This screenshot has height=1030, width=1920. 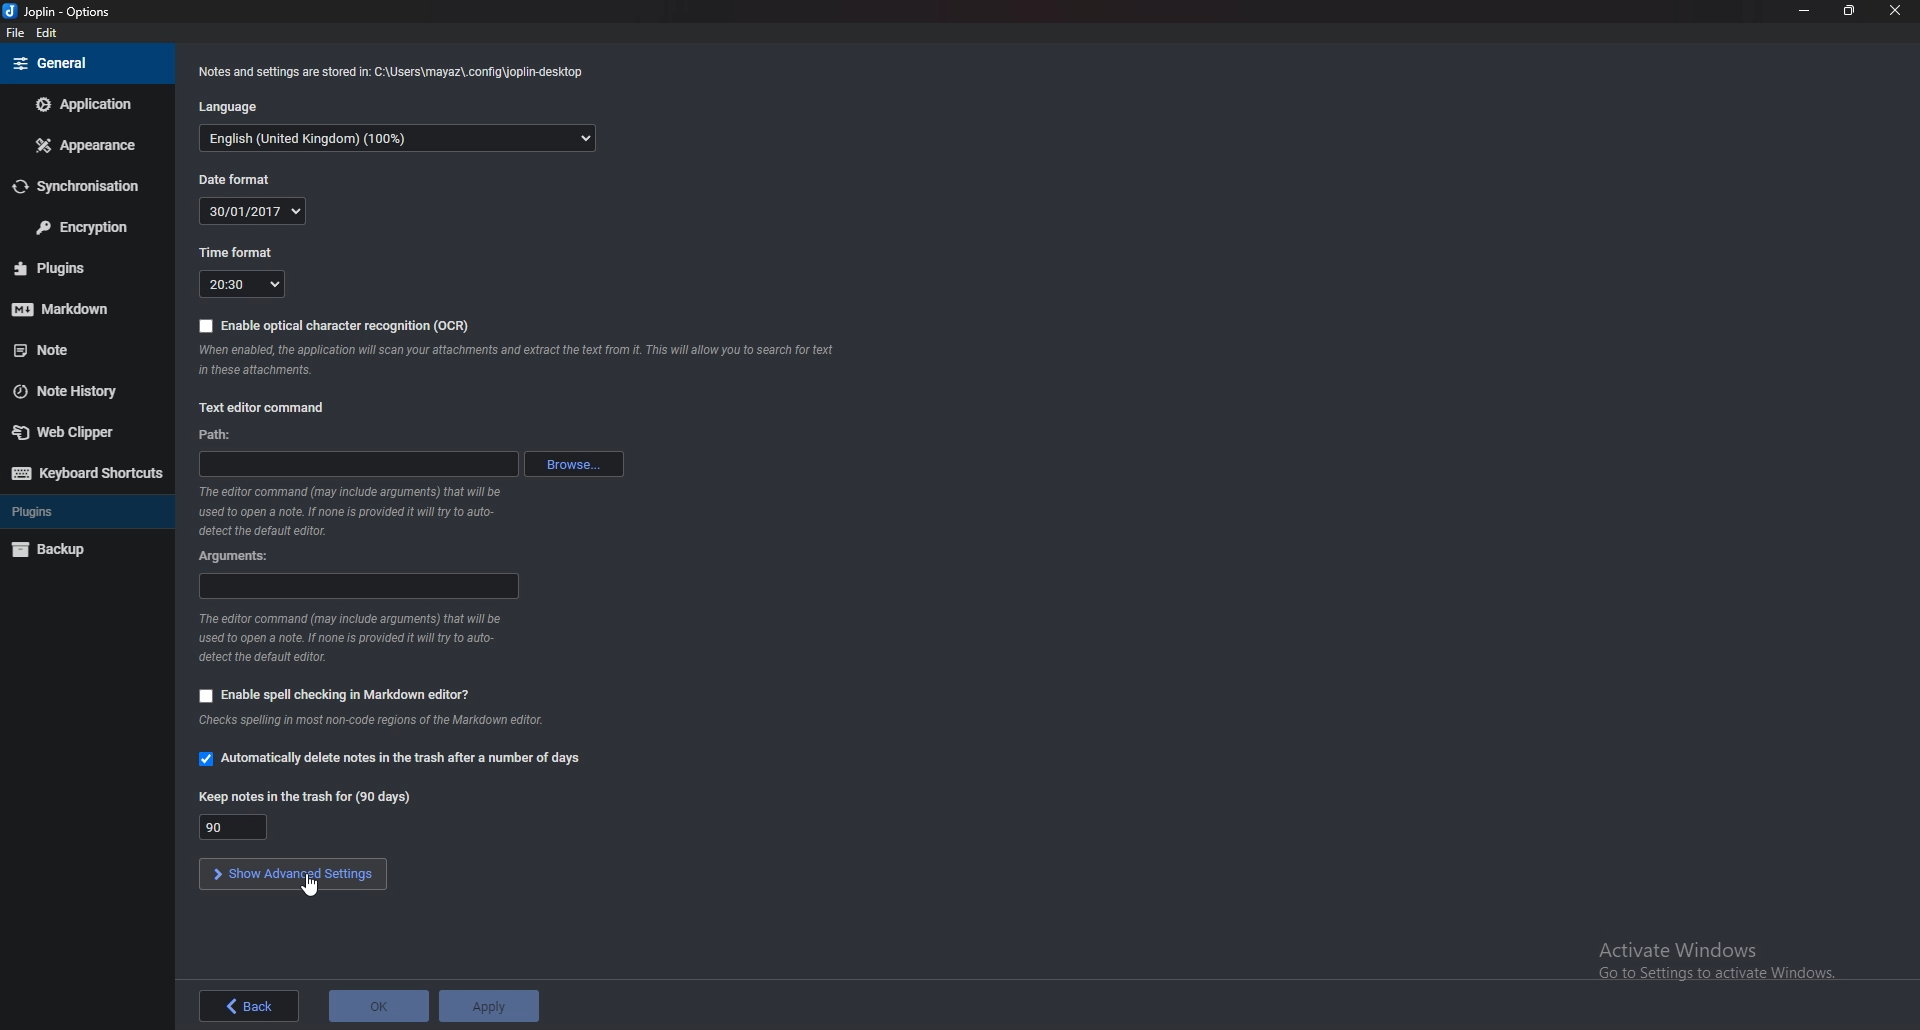 What do you see at coordinates (16, 33) in the screenshot?
I see `file` at bounding box center [16, 33].